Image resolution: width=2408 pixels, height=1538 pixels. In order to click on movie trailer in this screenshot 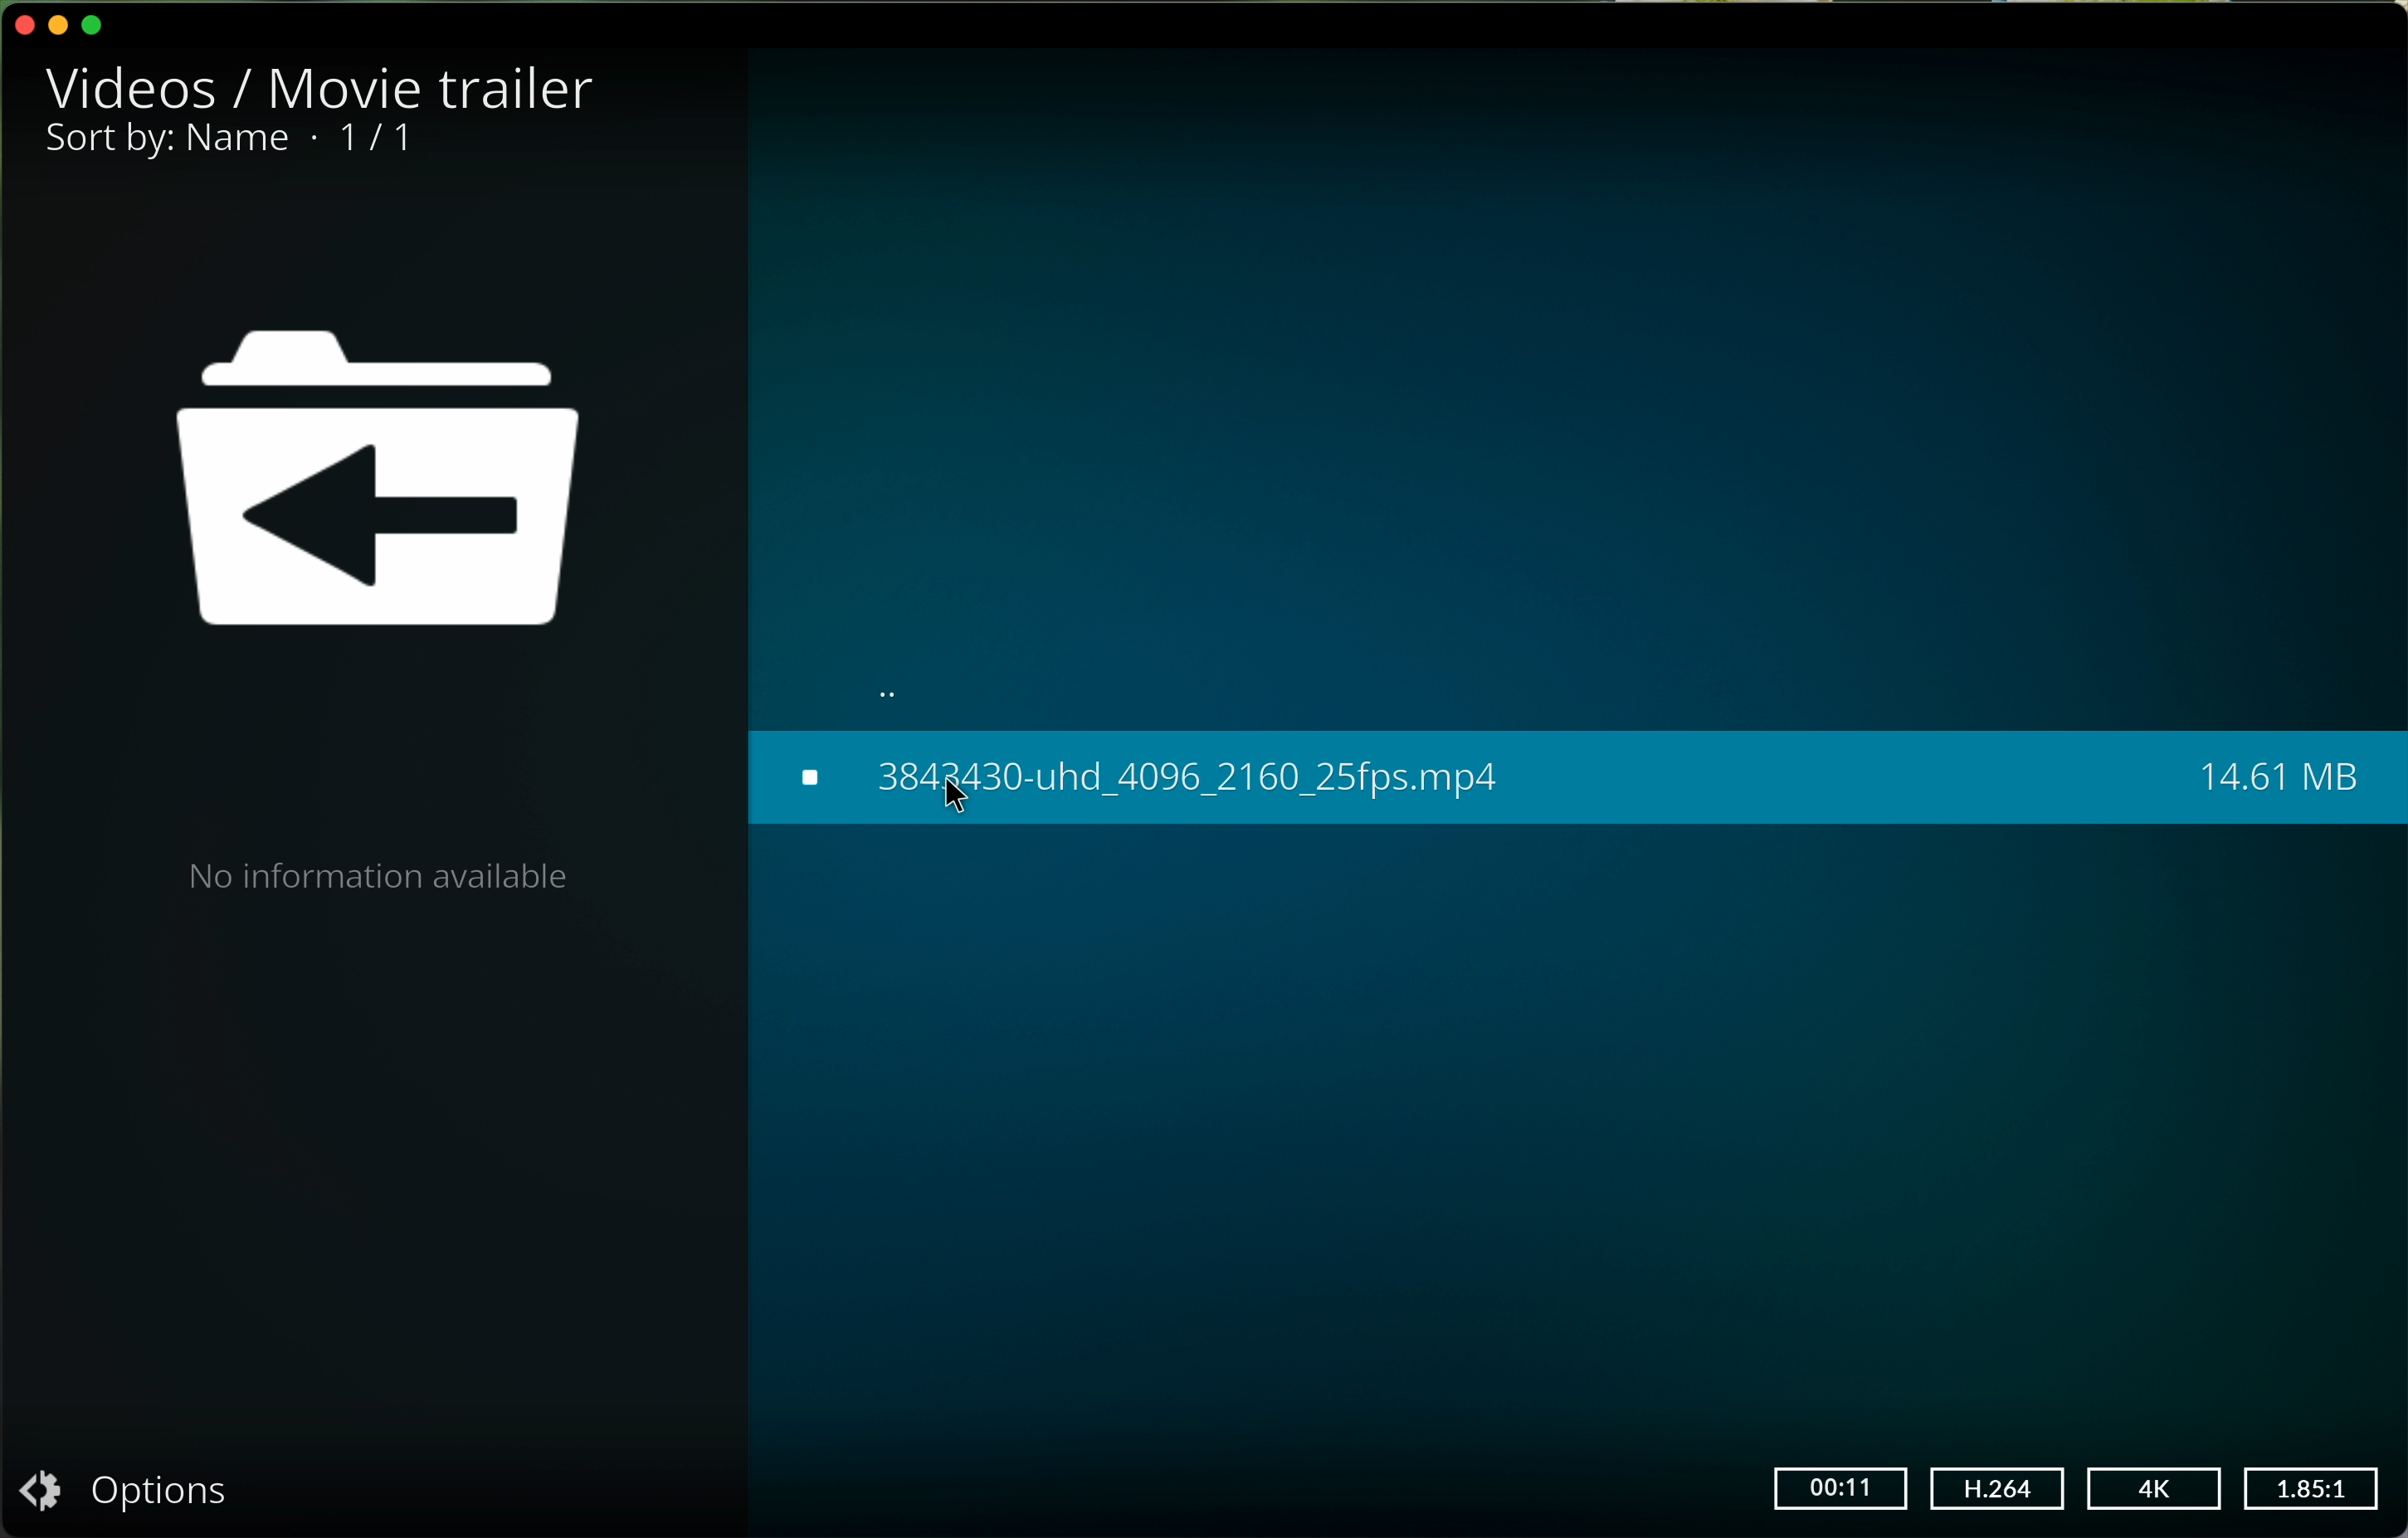, I will do `click(433, 85)`.